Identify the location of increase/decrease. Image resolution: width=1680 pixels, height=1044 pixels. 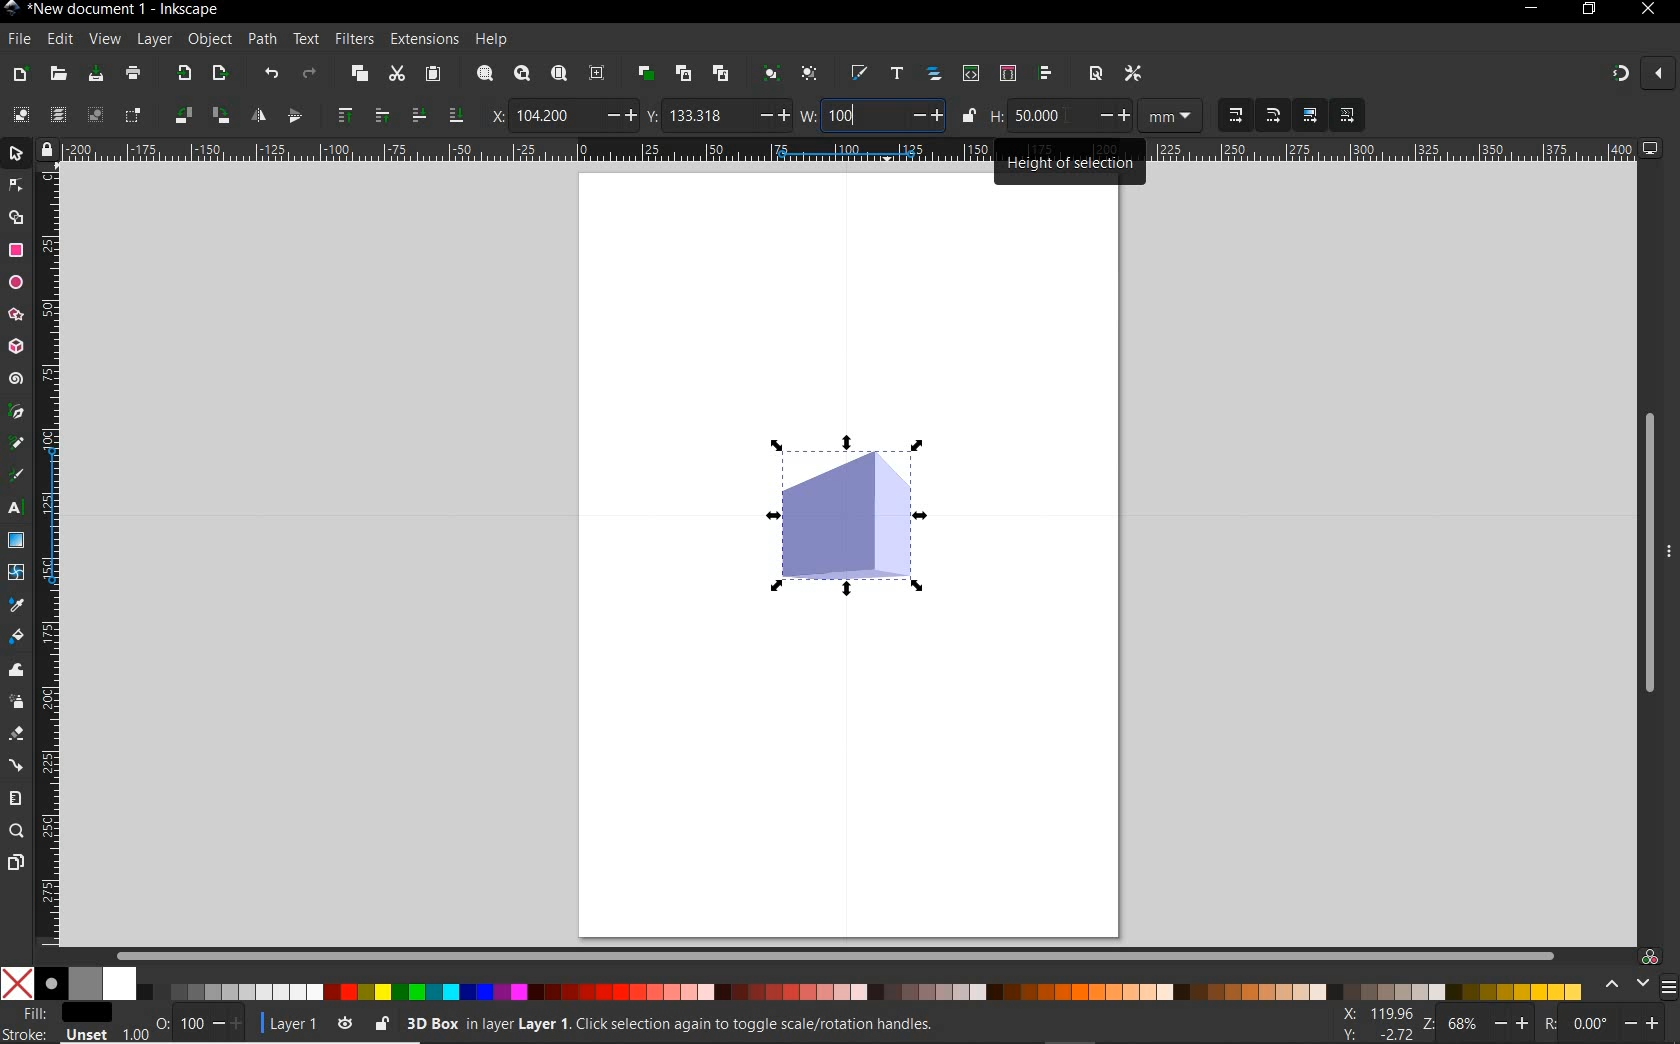
(619, 115).